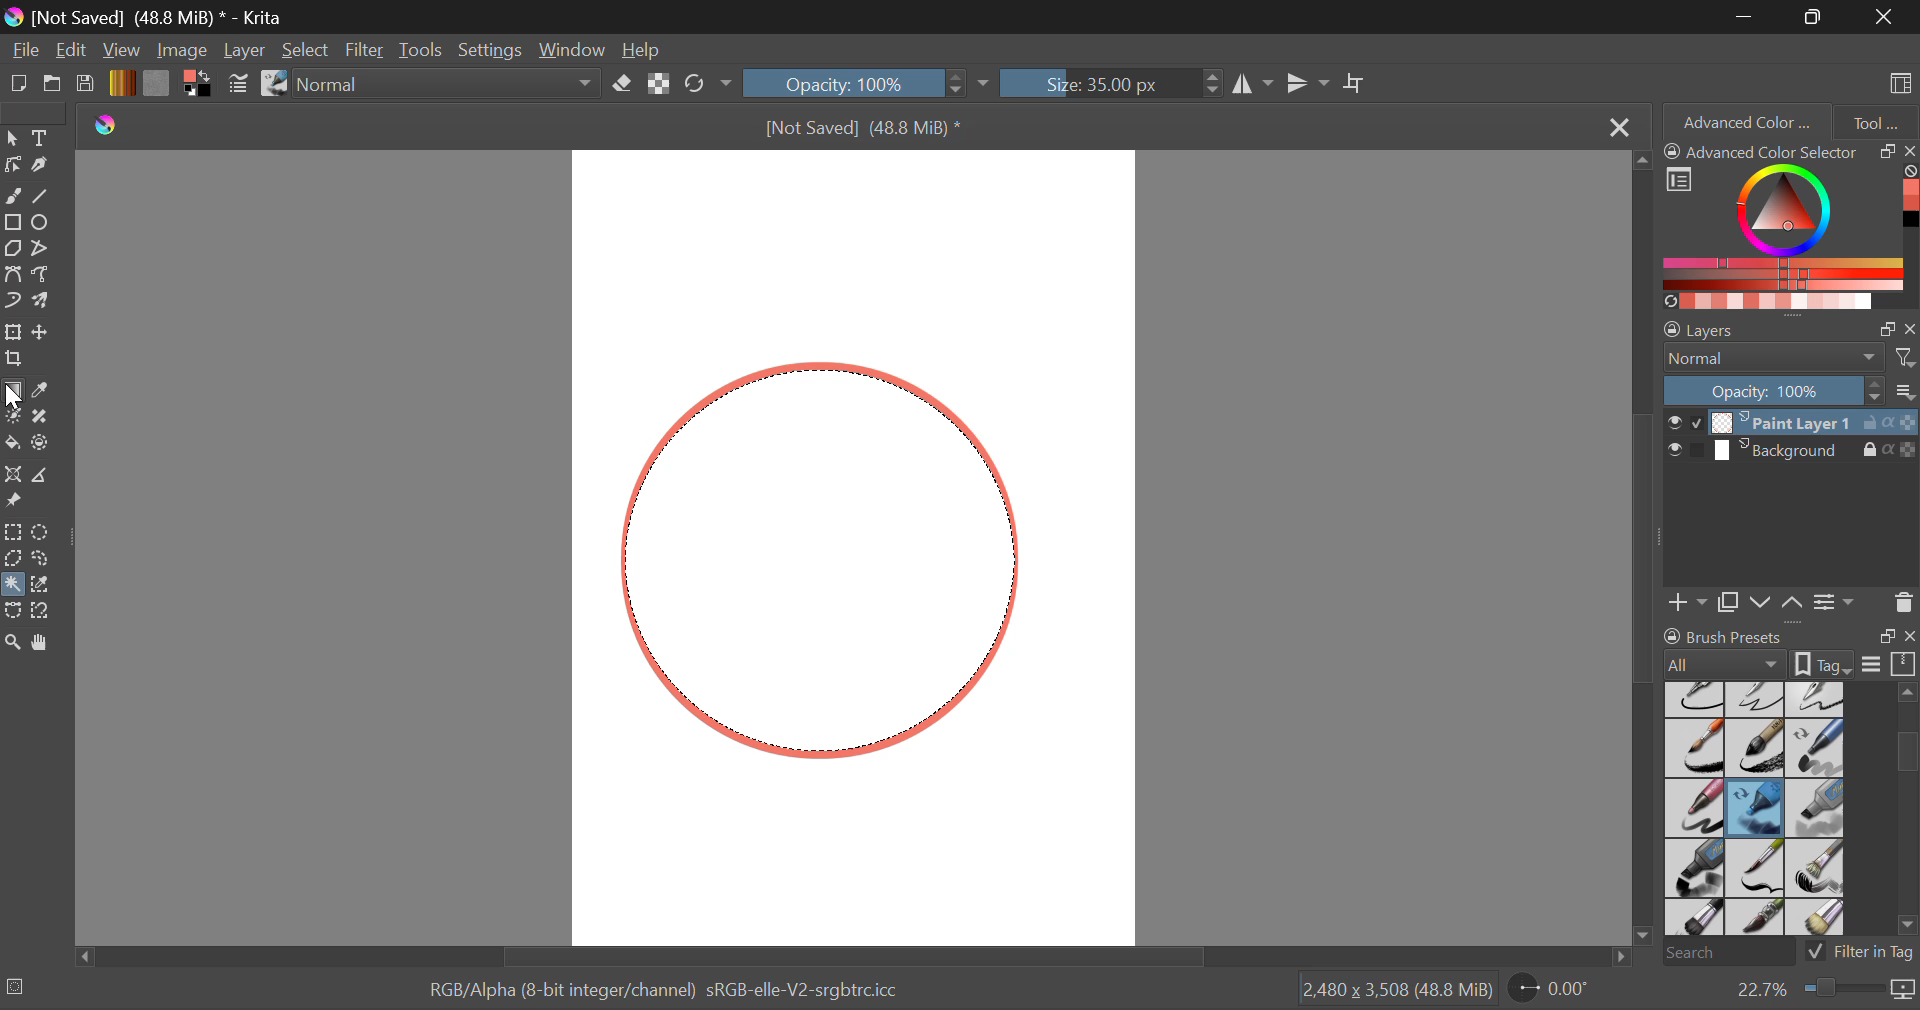 This screenshot has height=1010, width=1920. I want to click on Image, so click(184, 50).